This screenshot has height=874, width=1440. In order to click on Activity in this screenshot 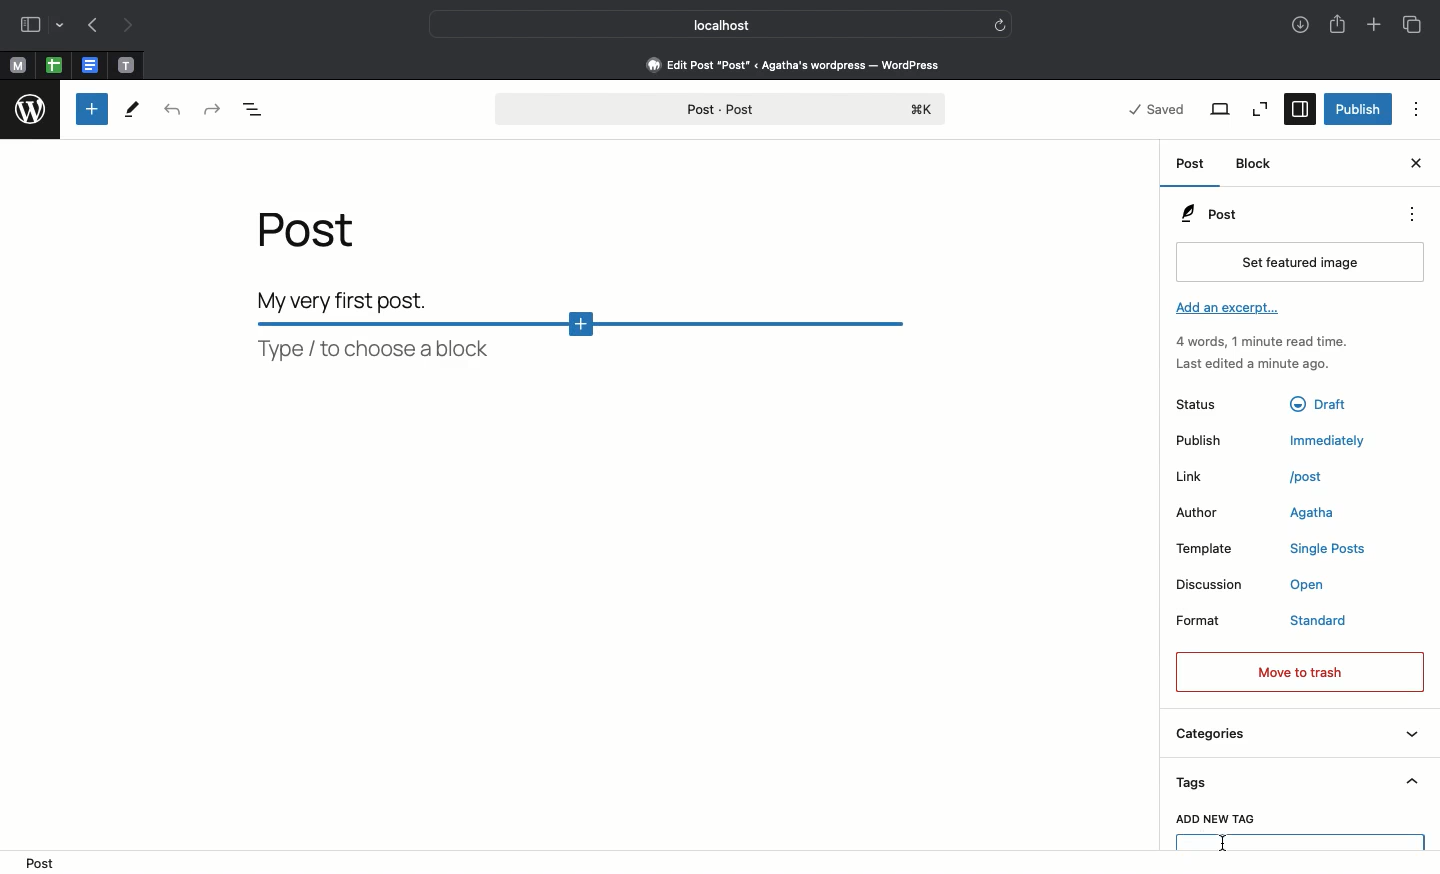, I will do `click(1274, 353)`.